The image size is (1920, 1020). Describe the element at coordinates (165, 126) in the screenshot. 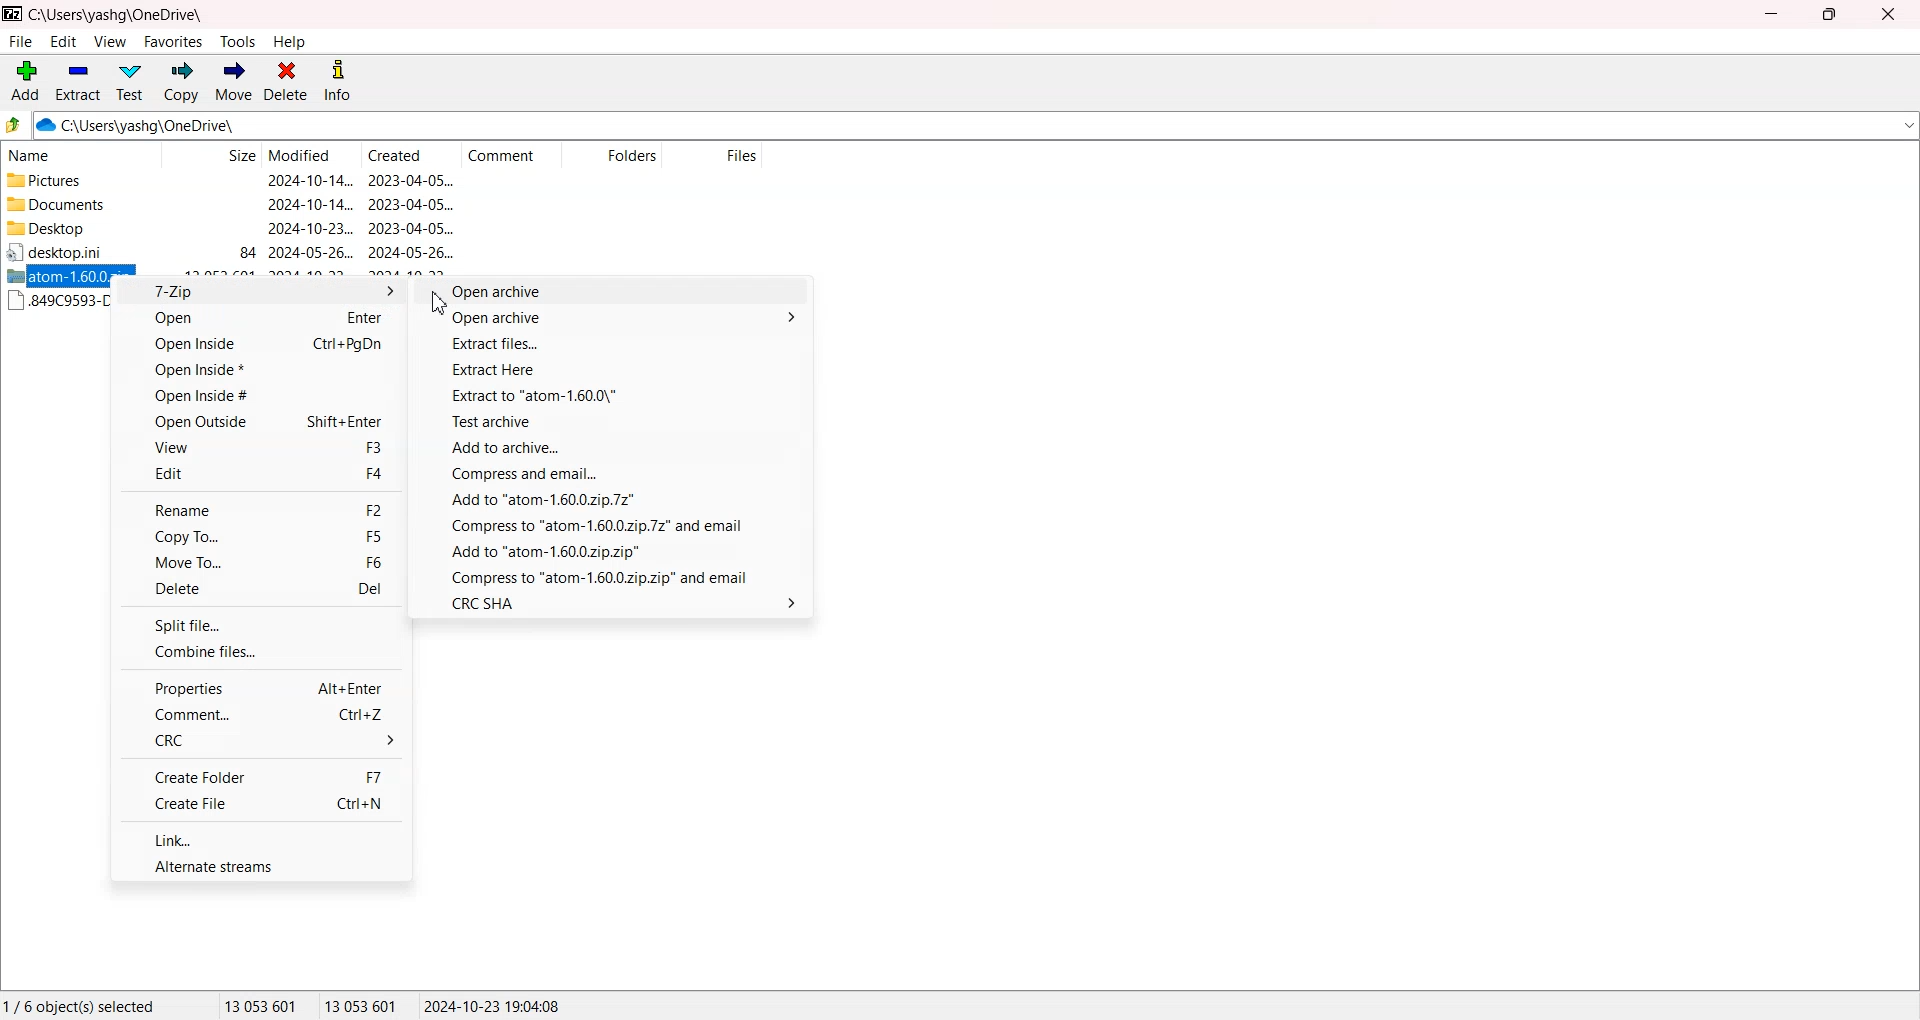

I see `C:\Users\yashg\OneDrive\` at that location.